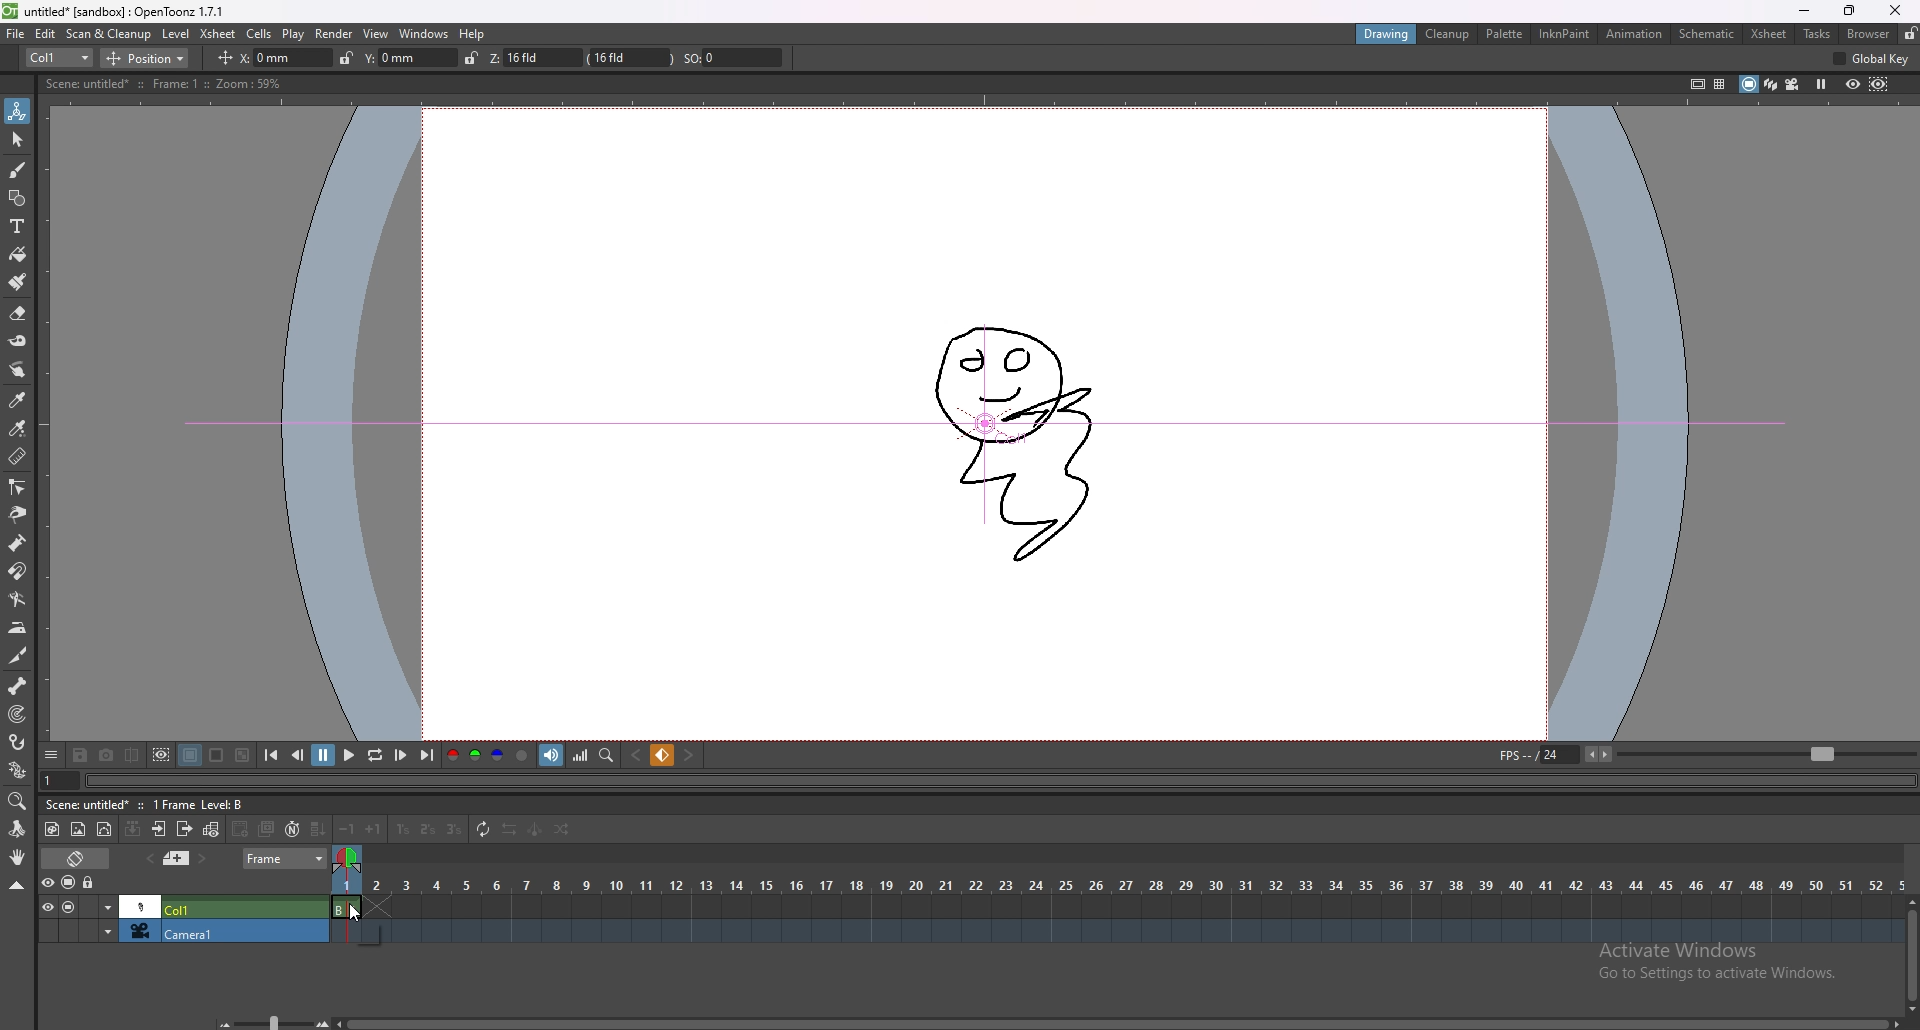 This screenshot has height=1030, width=1920. I want to click on render, so click(335, 33).